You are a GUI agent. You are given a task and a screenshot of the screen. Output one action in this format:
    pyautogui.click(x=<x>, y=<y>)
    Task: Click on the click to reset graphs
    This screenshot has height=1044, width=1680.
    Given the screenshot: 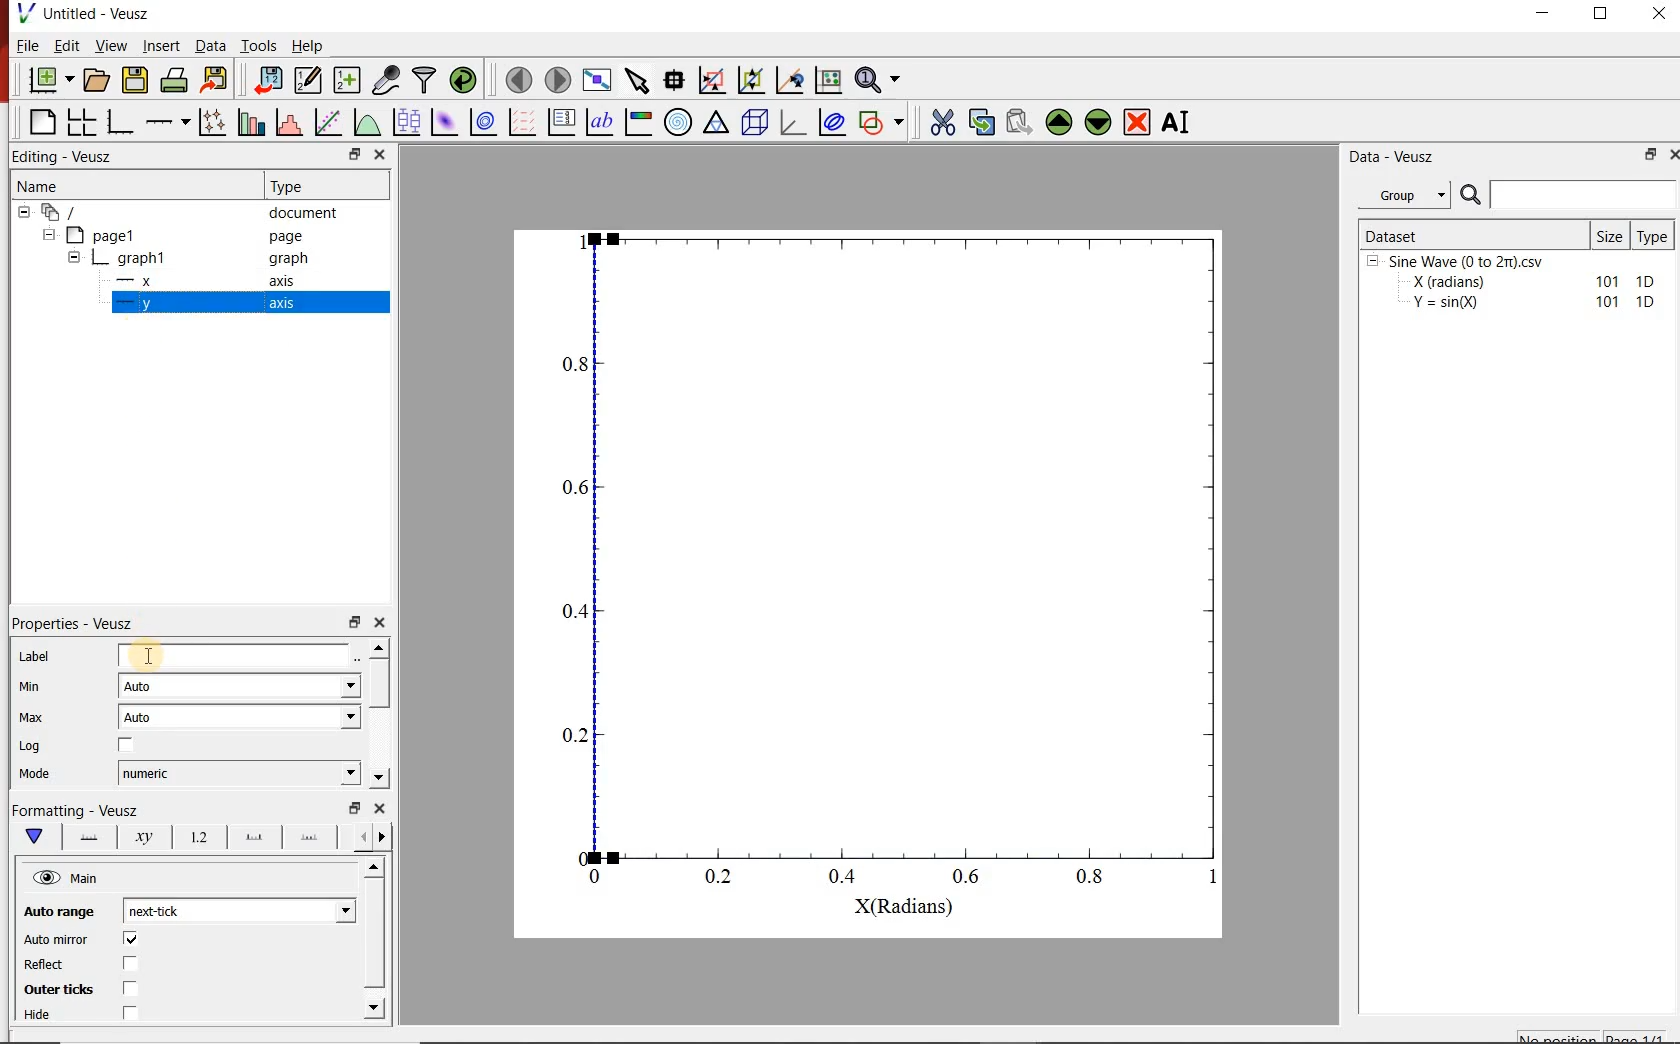 What is the action you would take?
    pyautogui.click(x=828, y=79)
    